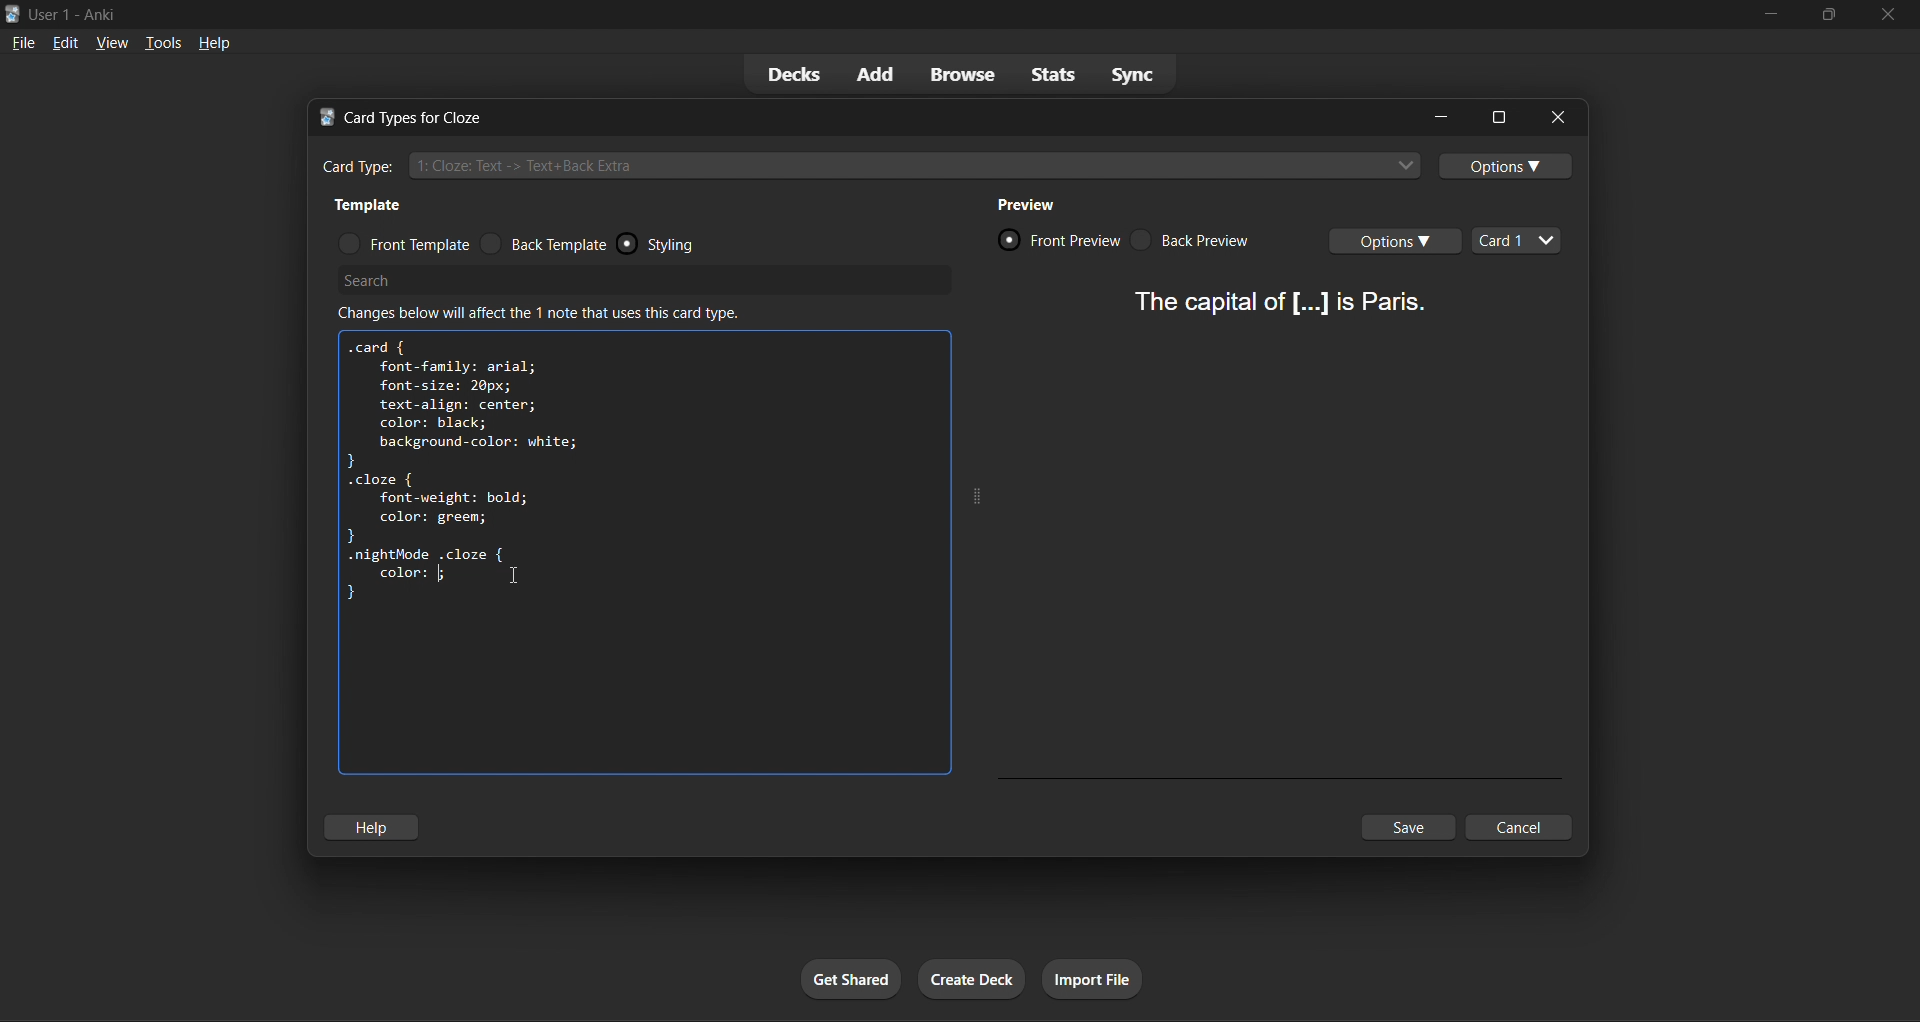 This screenshot has width=1920, height=1022. What do you see at coordinates (1828, 16) in the screenshot?
I see `maximize` at bounding box center [1828, 16].